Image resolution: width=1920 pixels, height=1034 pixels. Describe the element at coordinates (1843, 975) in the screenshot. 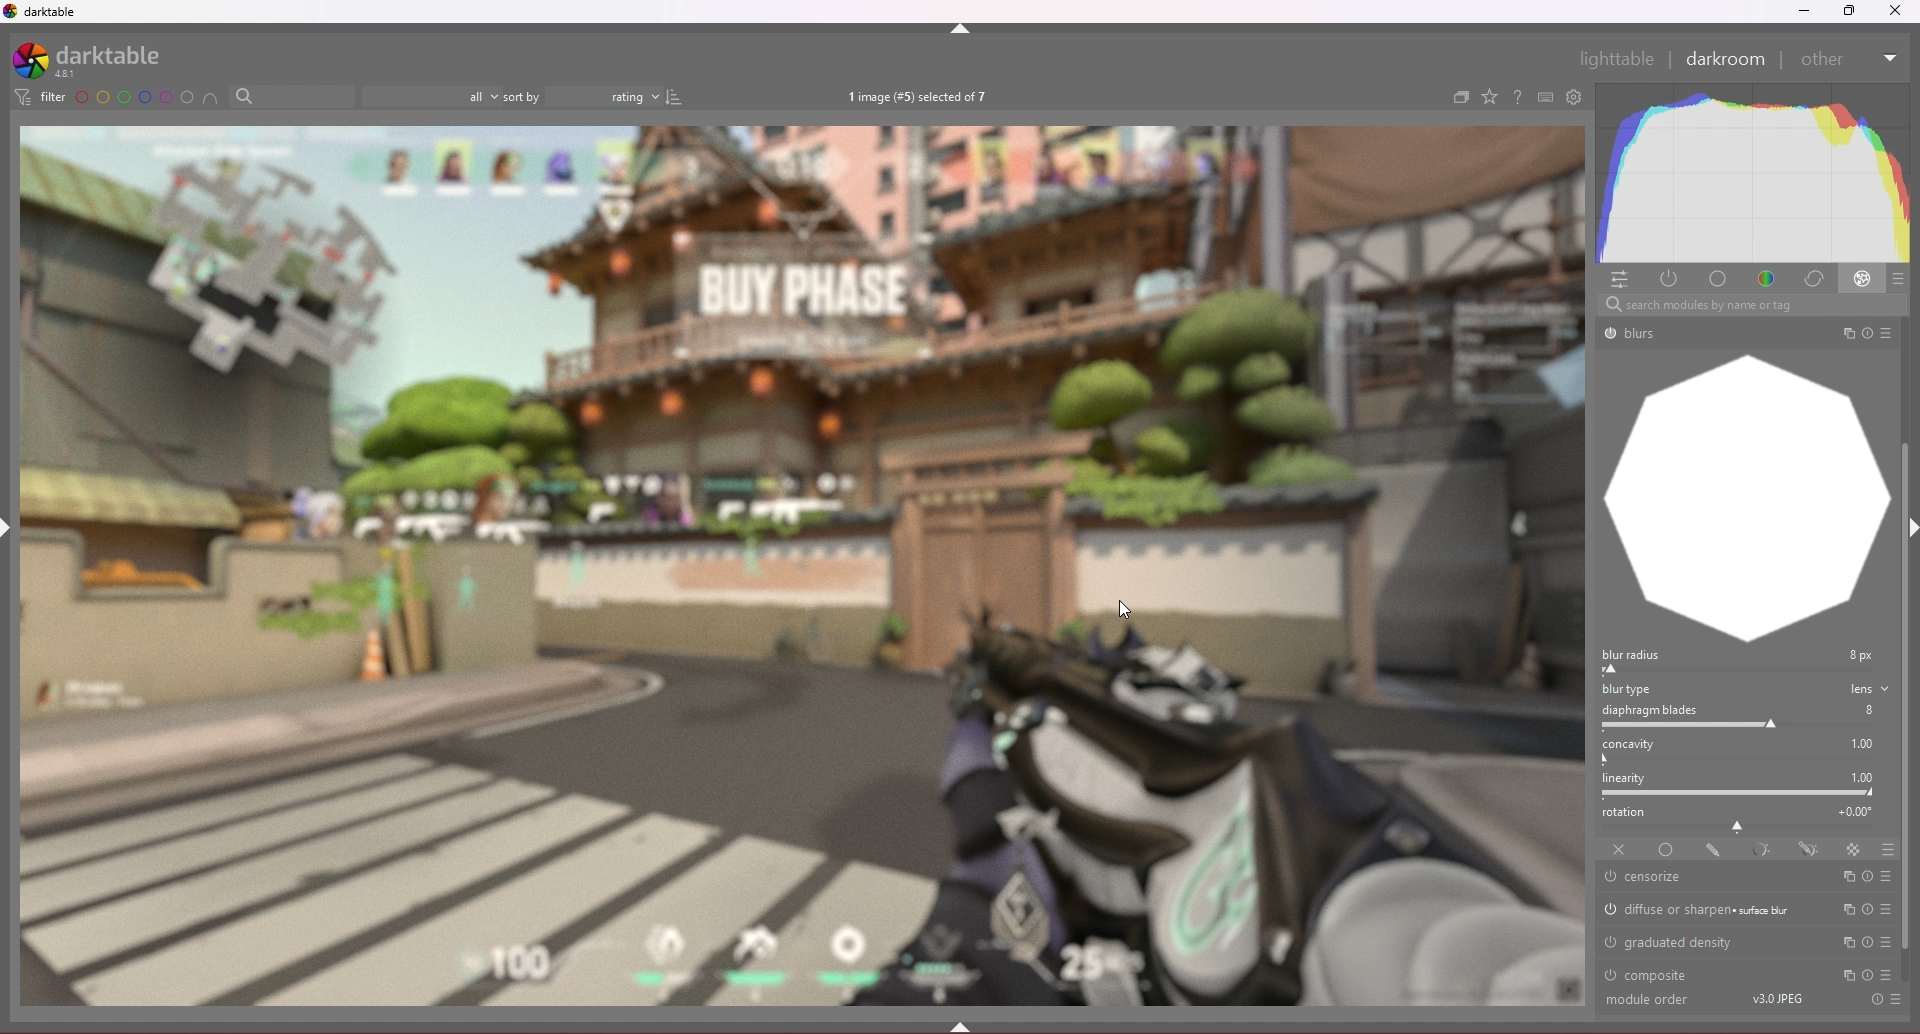

I see `multi instances actions` at that location.